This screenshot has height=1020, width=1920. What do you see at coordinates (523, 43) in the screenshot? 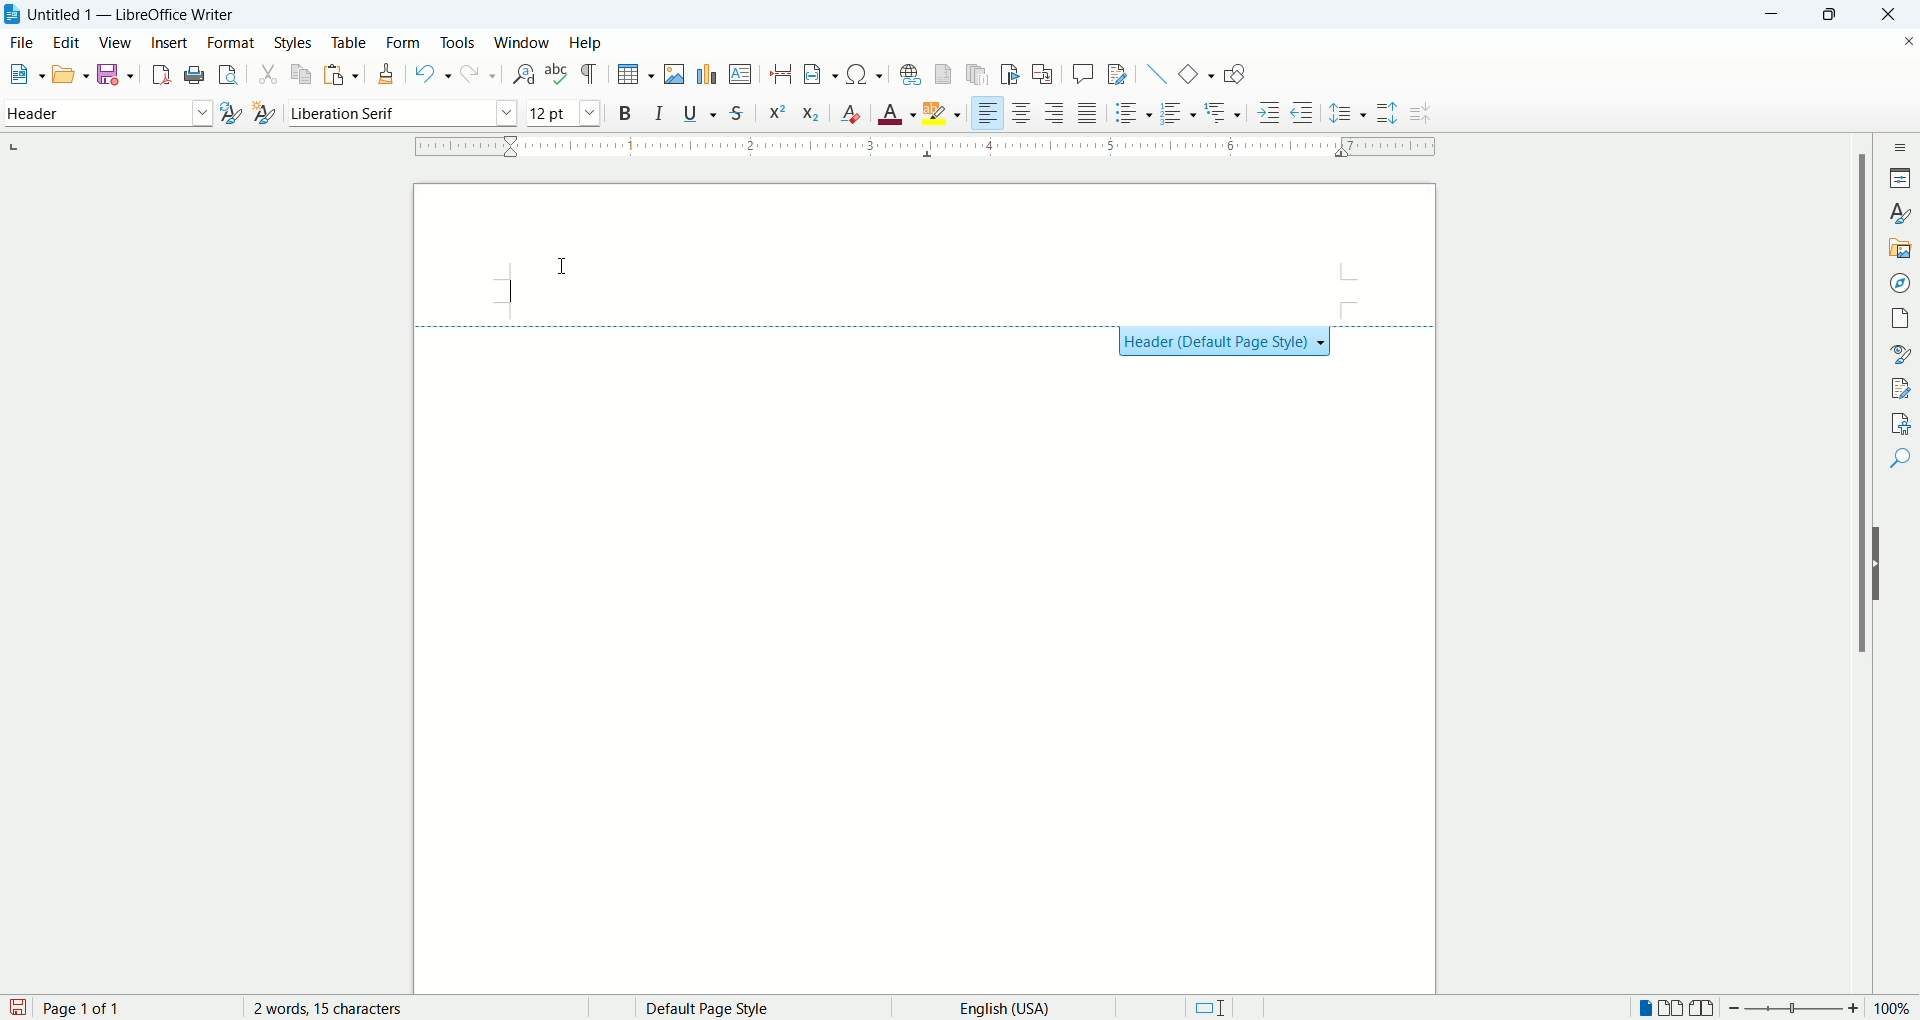
I see `window` at bounding box center [523, 43].